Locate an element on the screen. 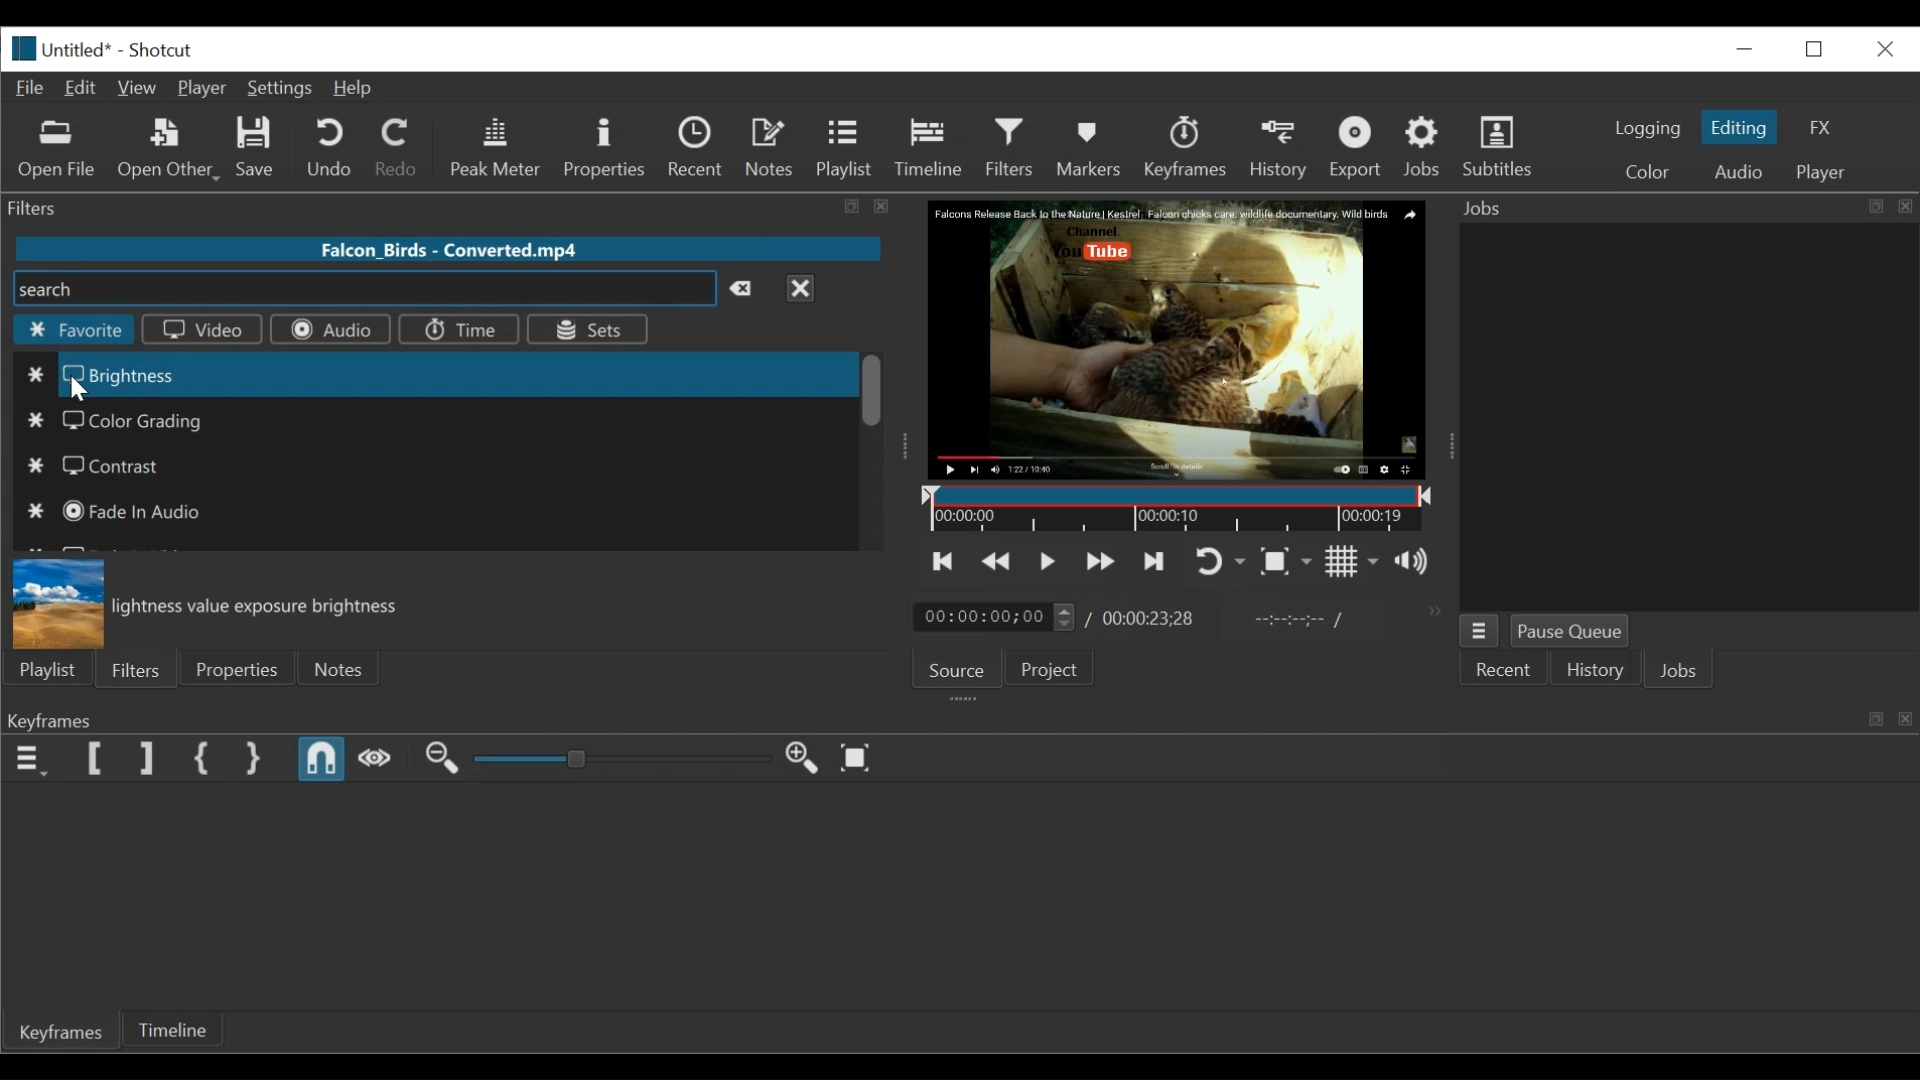 This screenshot has width=1920, height=1080. Keyframe menu is located at coordinates (30, 759).